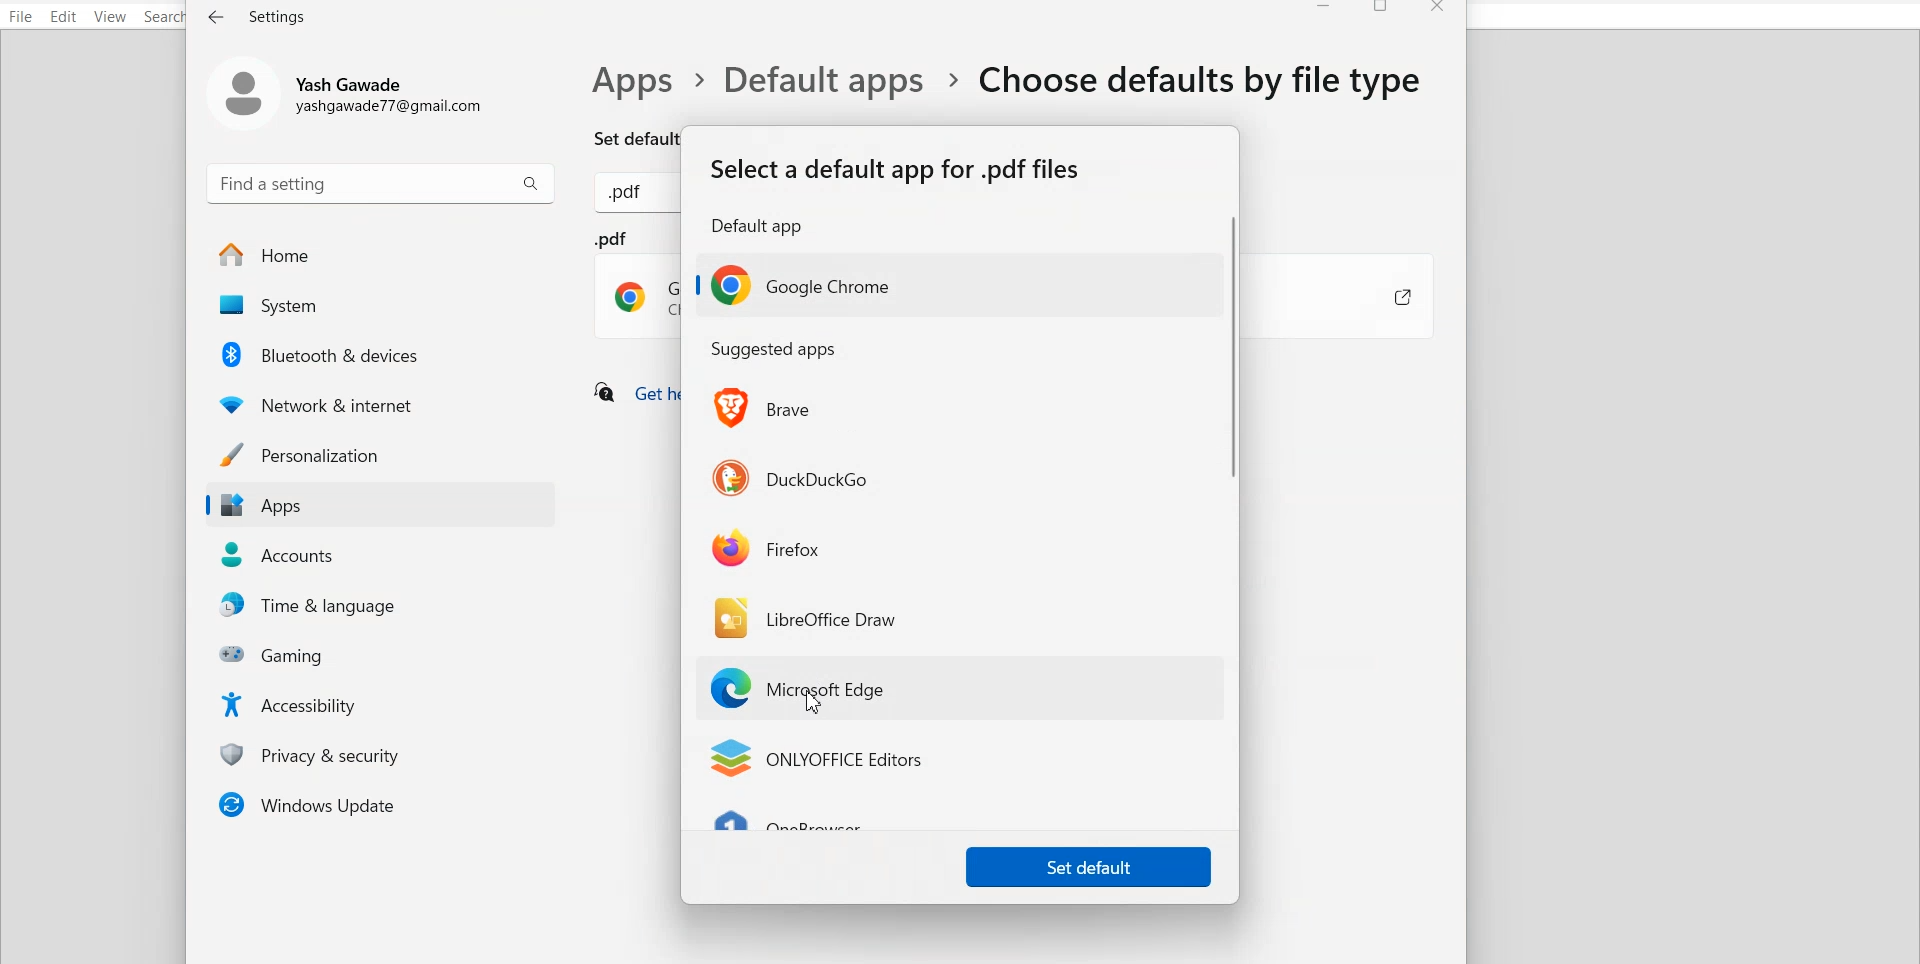 This screenshot has width=1920, height=964. I want to click on Account, so click(353, 90).